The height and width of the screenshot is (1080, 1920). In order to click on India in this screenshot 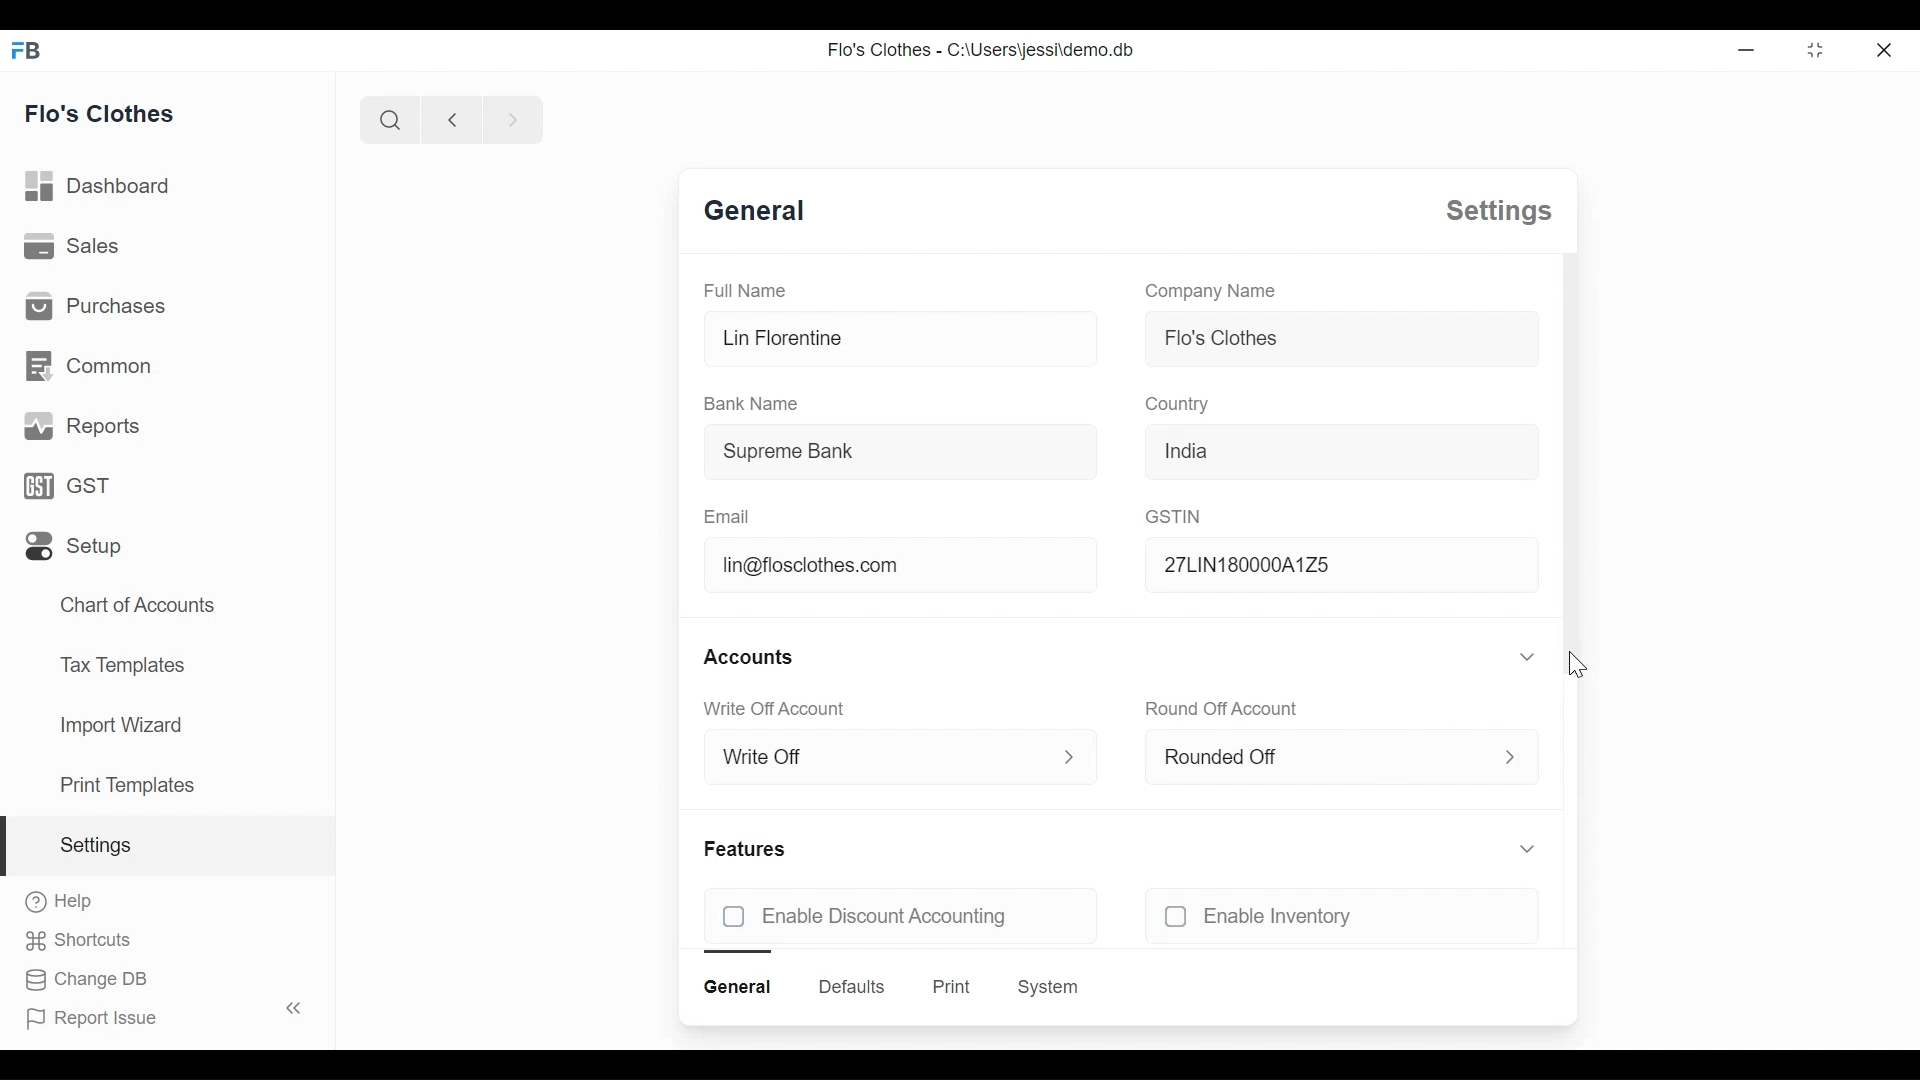, I will do `click(1339, 449)`.